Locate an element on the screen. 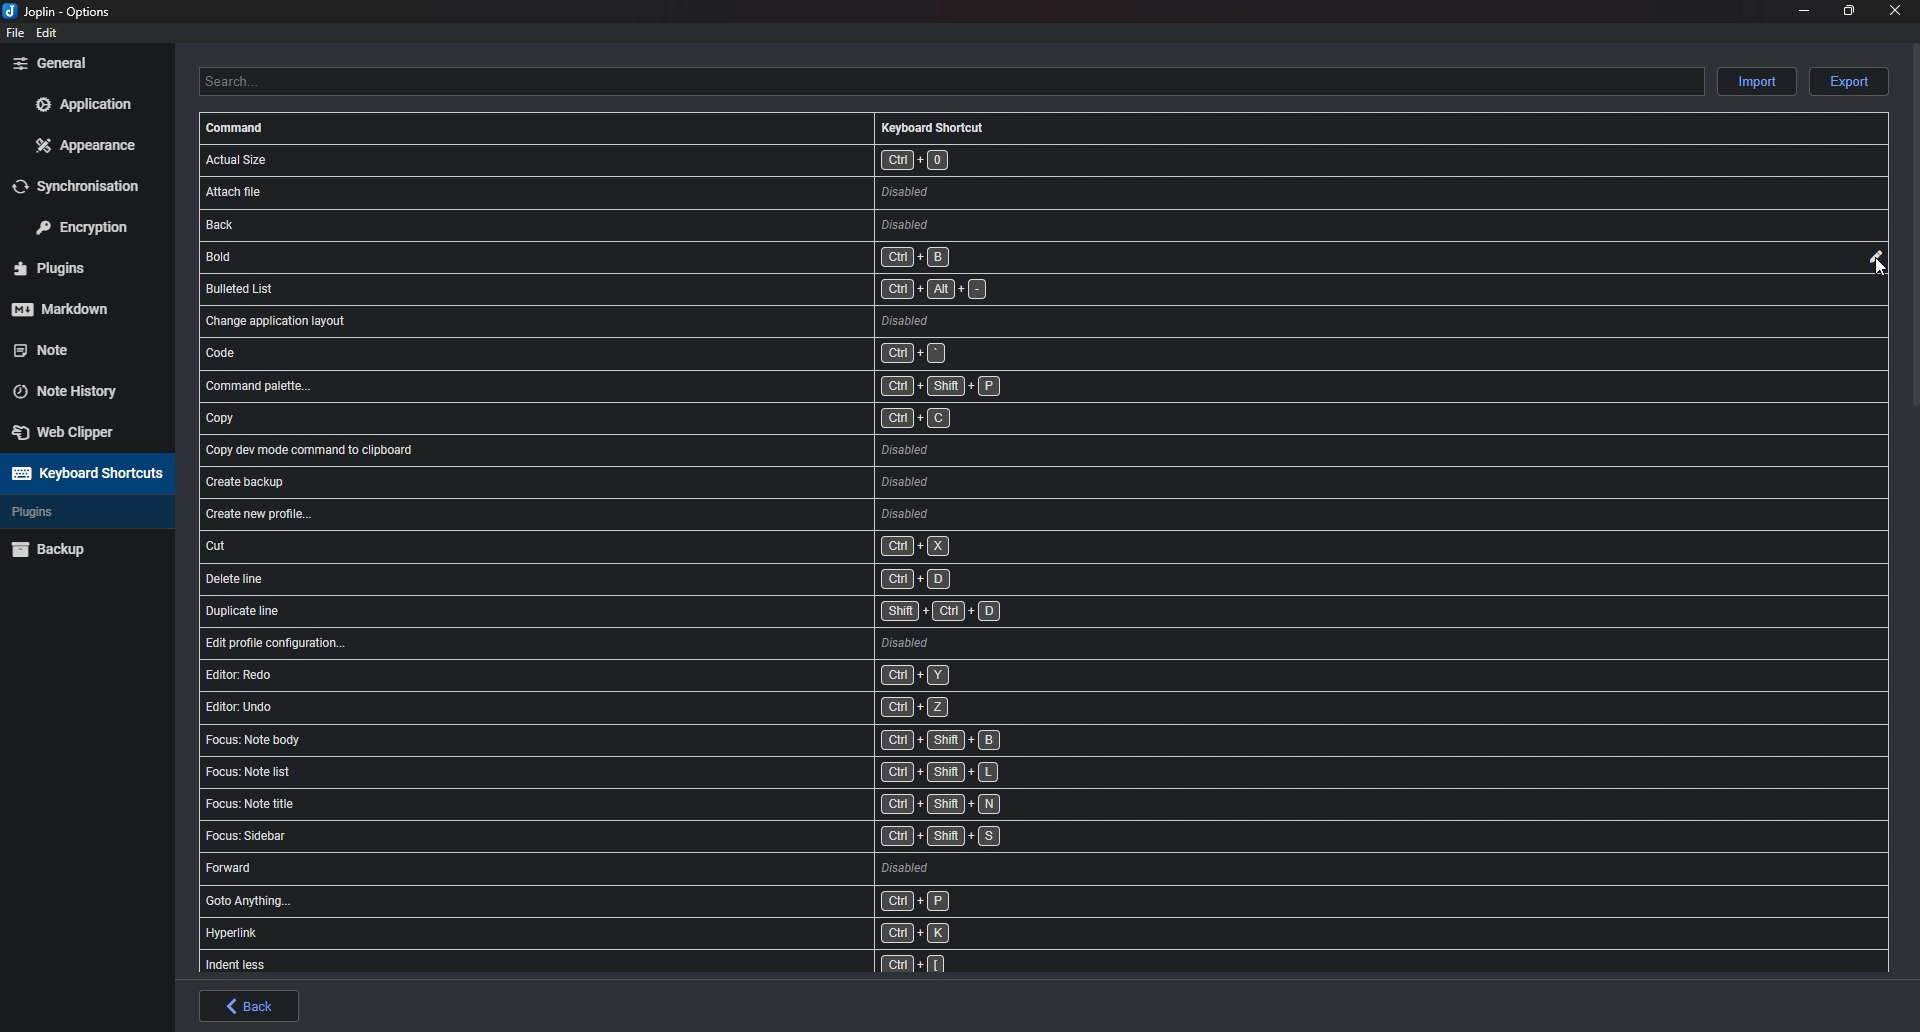 This screenshot has width=1920, height=1032. cursor is located at coordinates (1879, 271).